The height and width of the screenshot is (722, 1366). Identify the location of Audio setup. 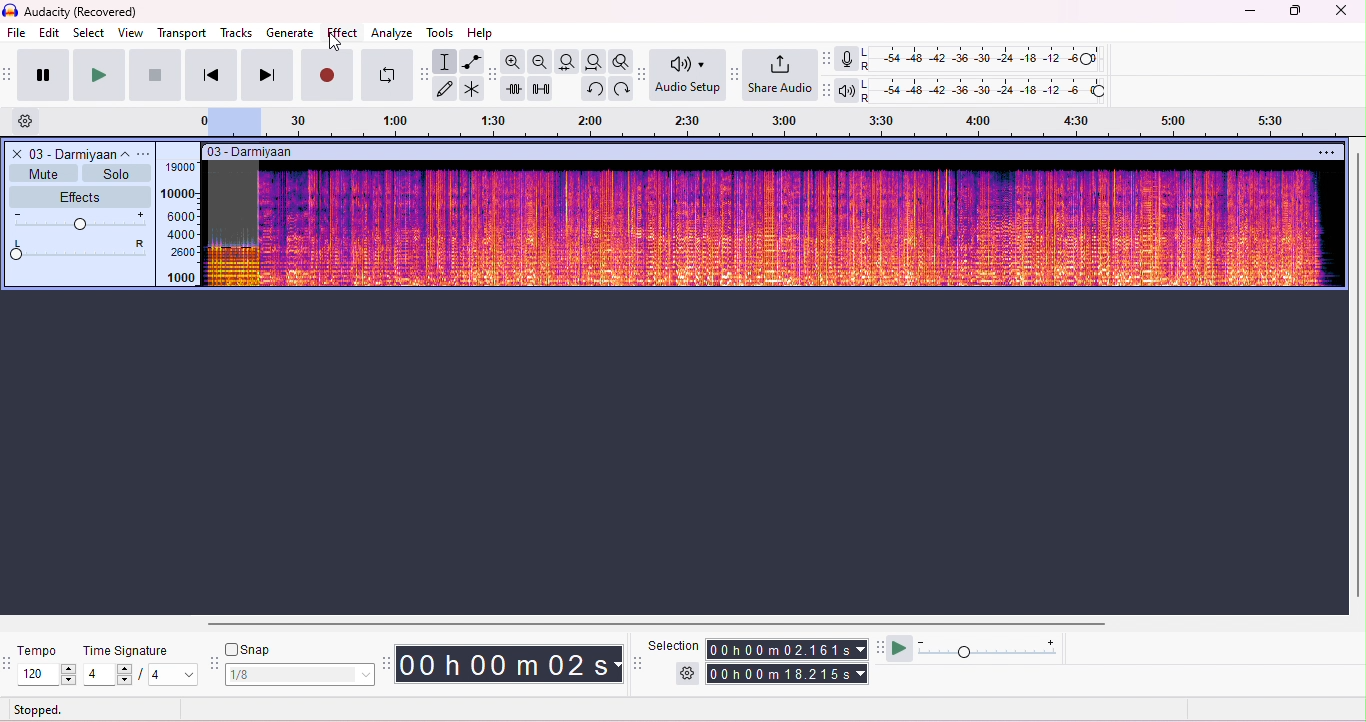
(687, 75).